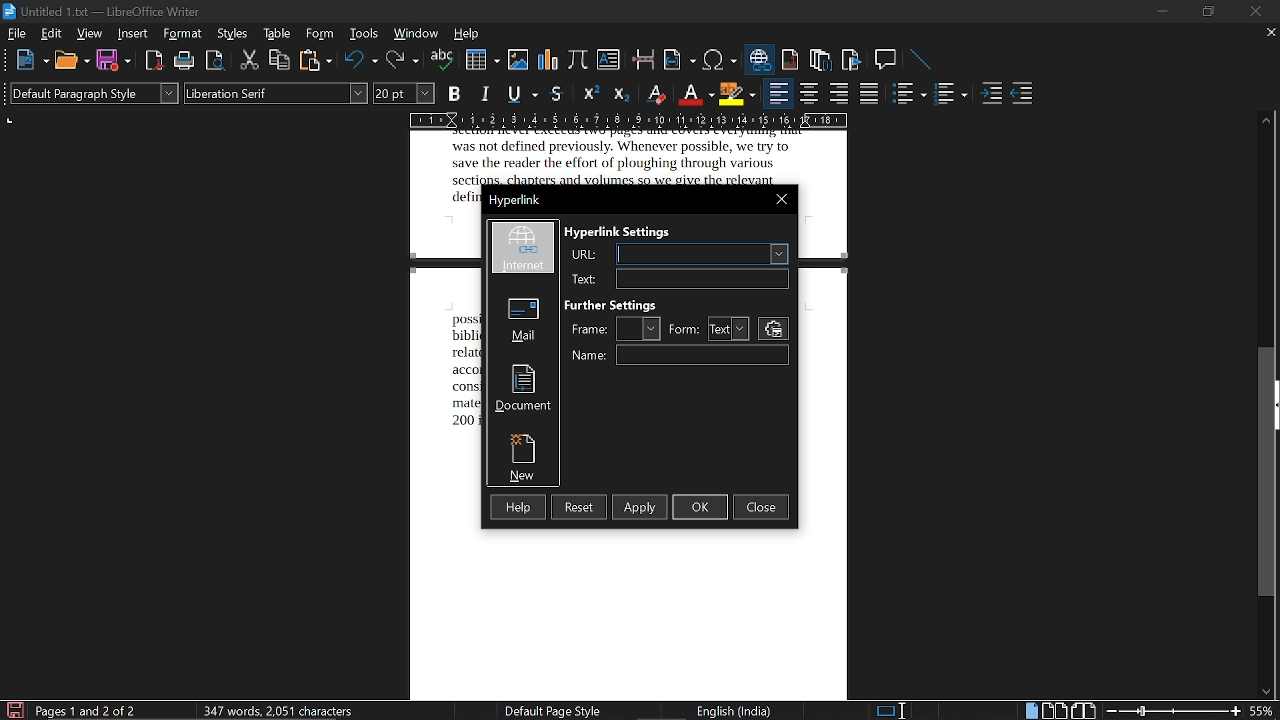  What do you see at coordinates (277, 94) in the screenshot?
I see `font style` at bounding box center [277, 94].